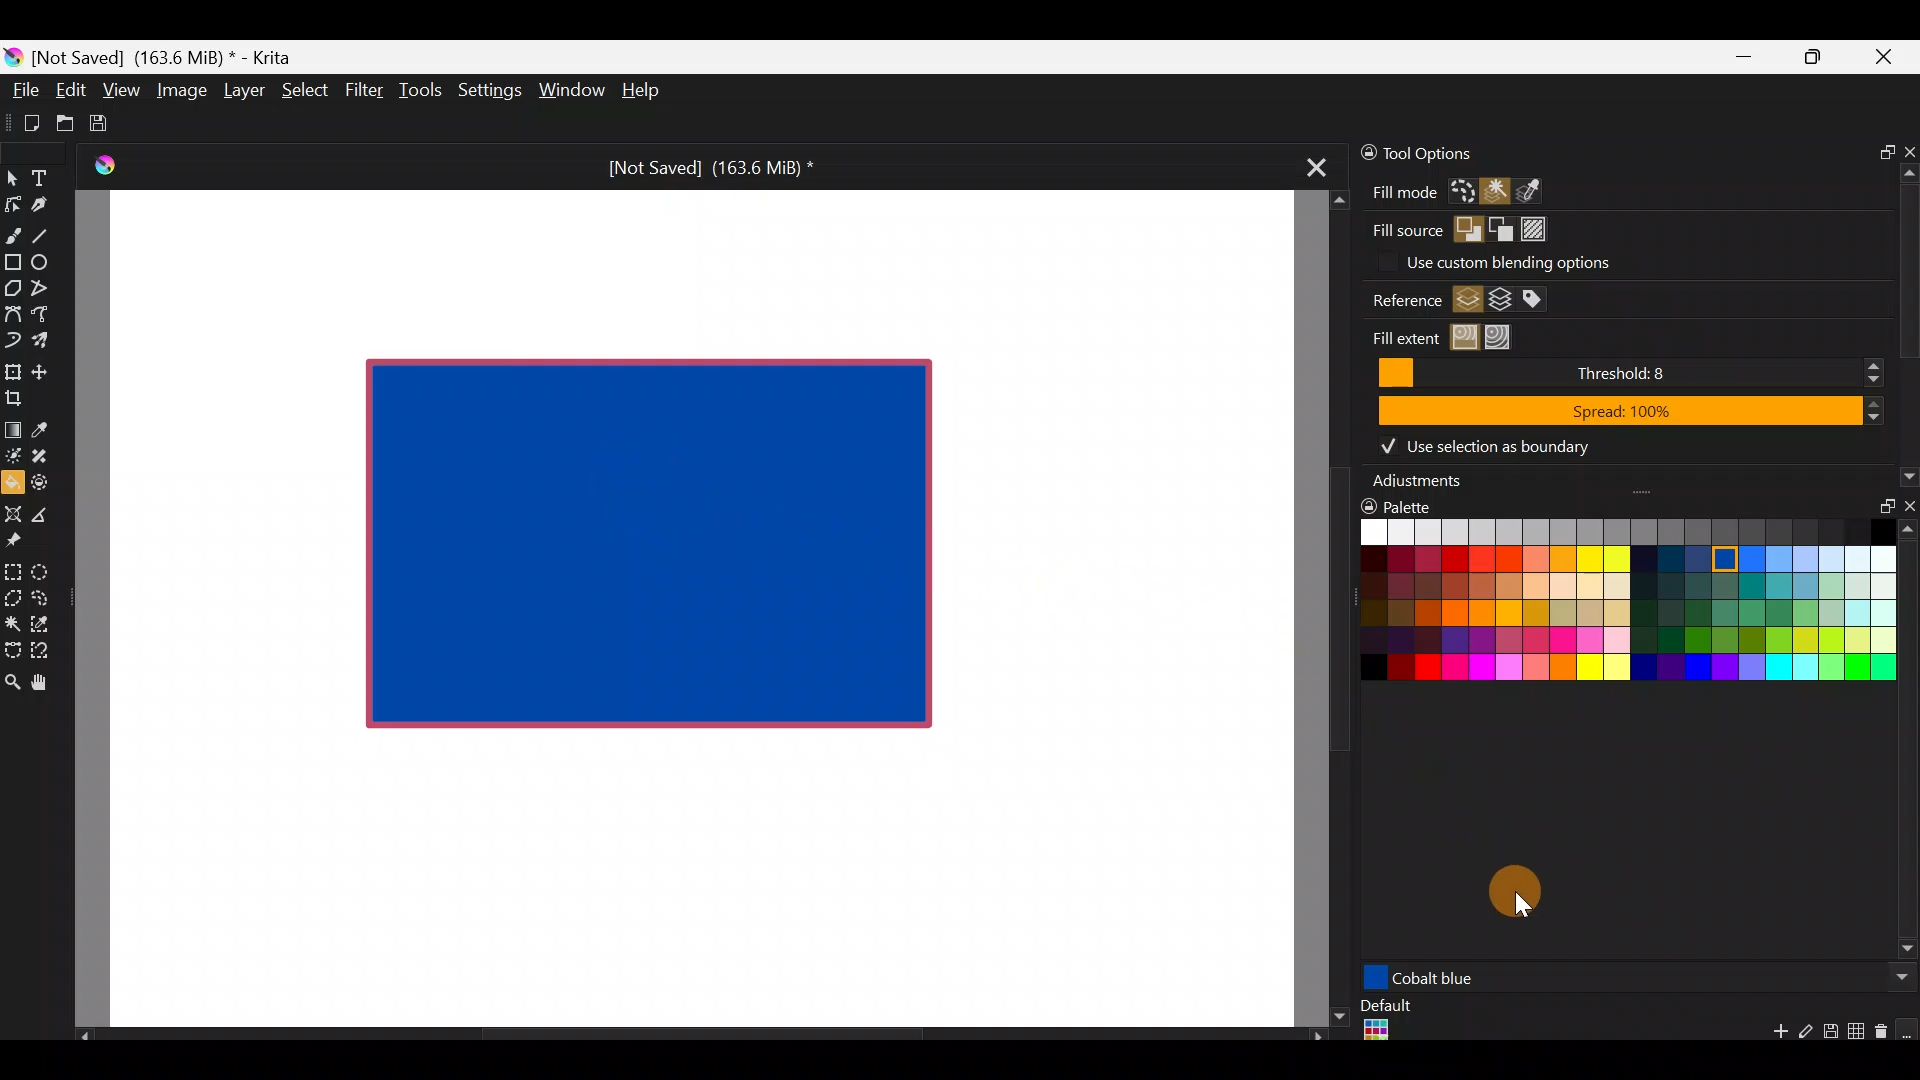  Describe the element at coordinates (1465, 337) in the screenshot. I see `Fill regions similar in color to the clicked region` at that location.